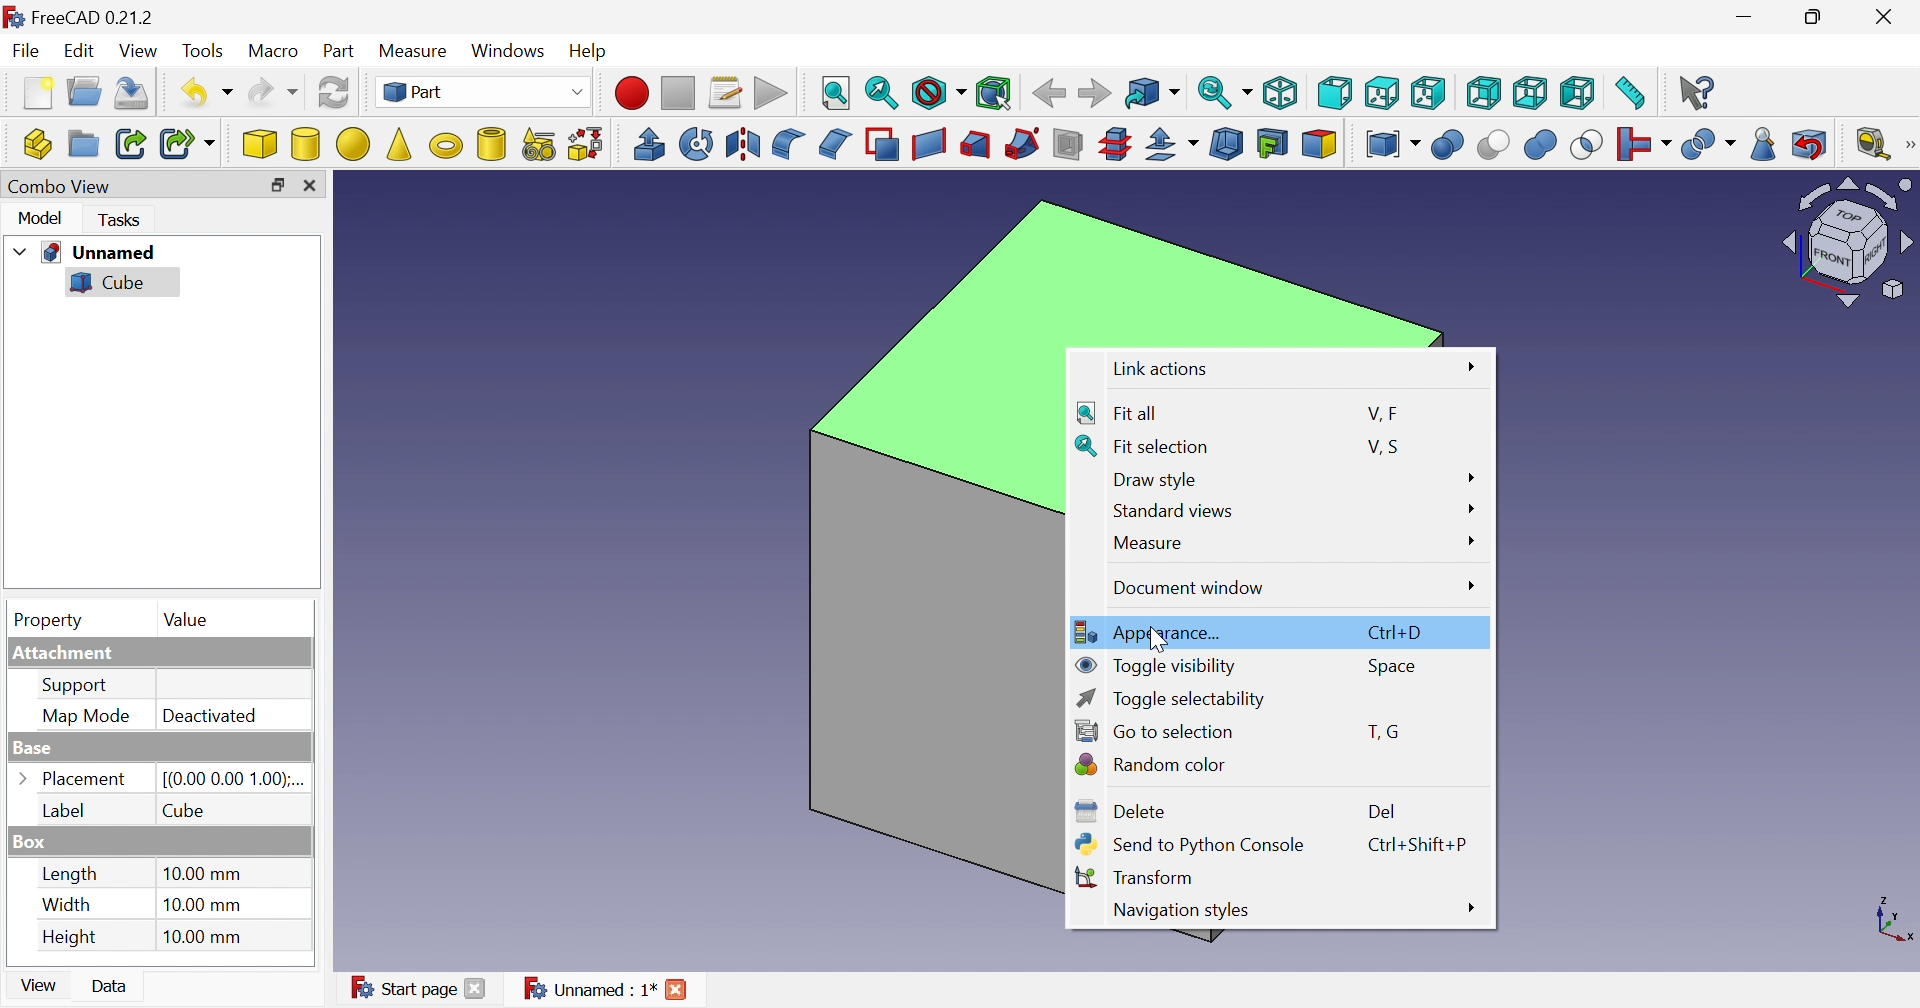 The image size is (1920, 1008). I want to click on Space, so click(1393, 666).